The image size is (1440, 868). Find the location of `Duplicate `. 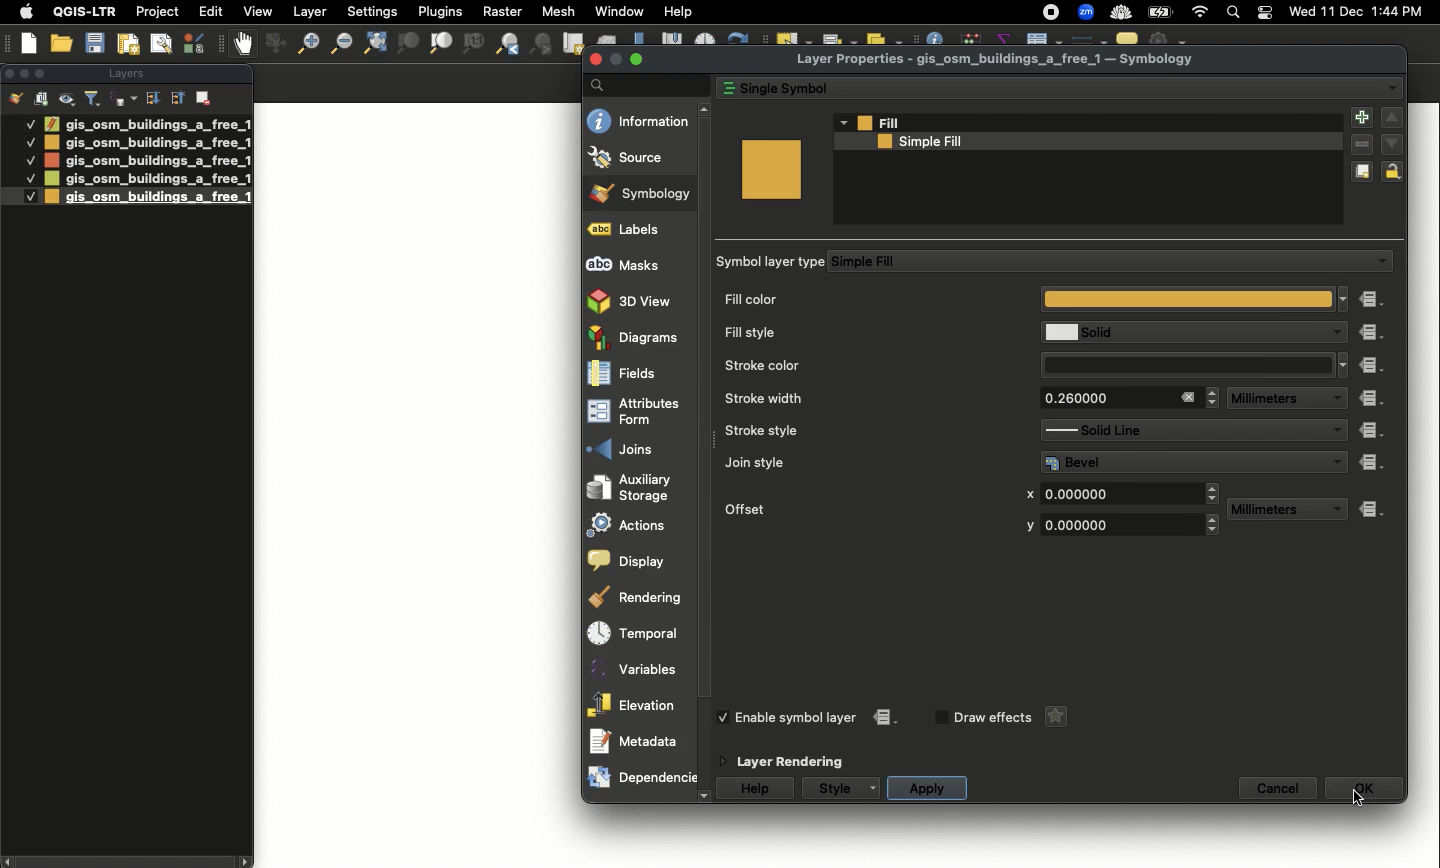

Duplicate  is located at coordinates (1362, 173).